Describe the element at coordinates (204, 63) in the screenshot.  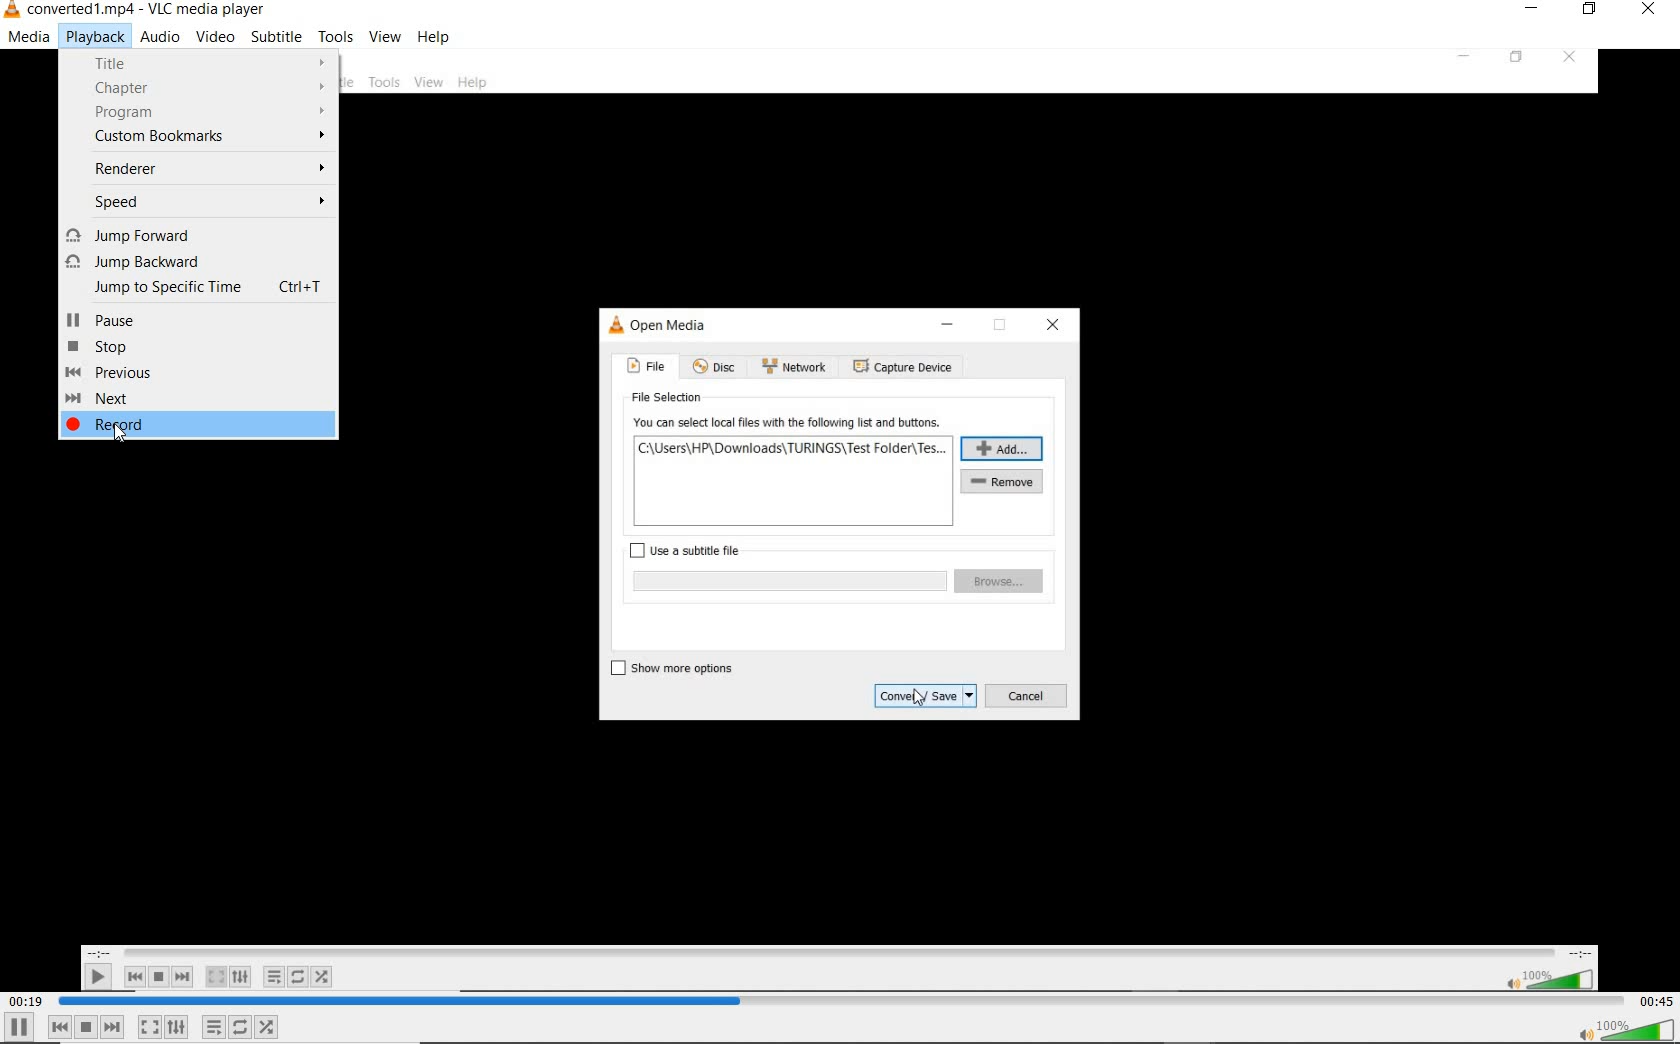
I see `title ` at that location.